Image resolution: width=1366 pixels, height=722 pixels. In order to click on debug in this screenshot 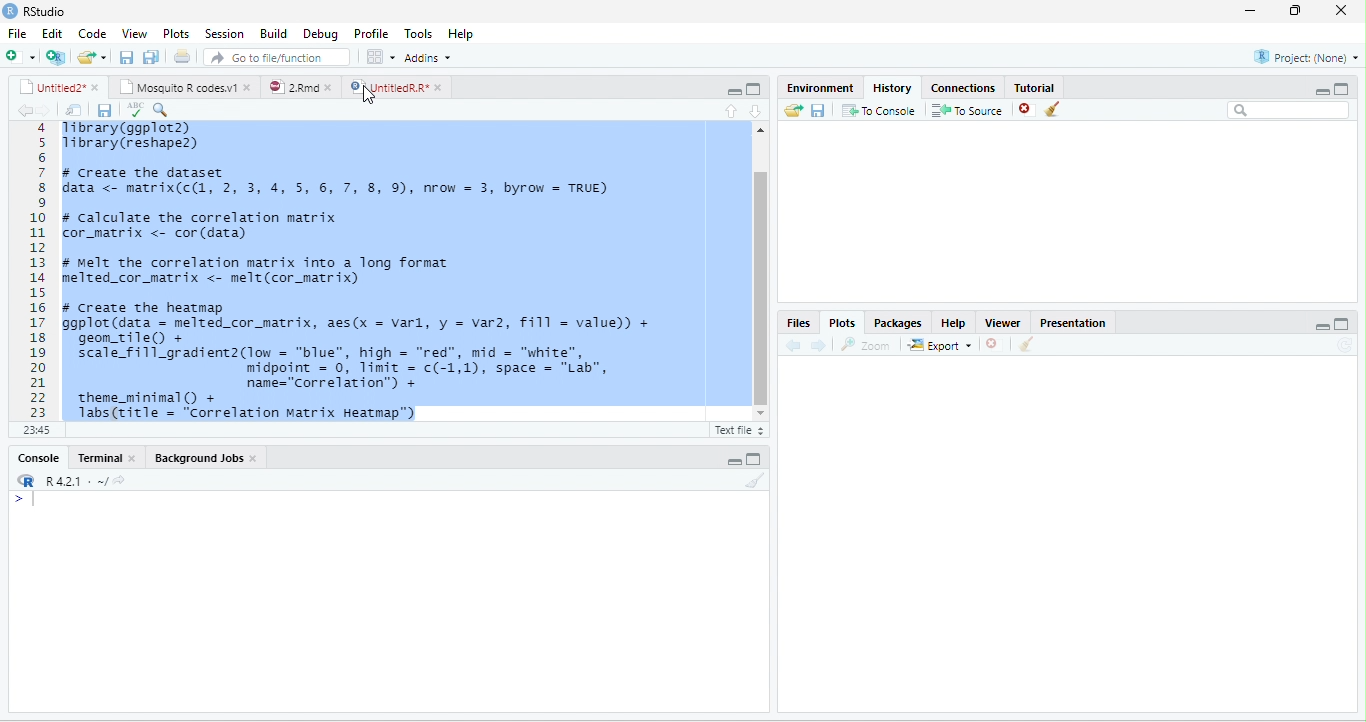, I will do `click(321, 35)`.